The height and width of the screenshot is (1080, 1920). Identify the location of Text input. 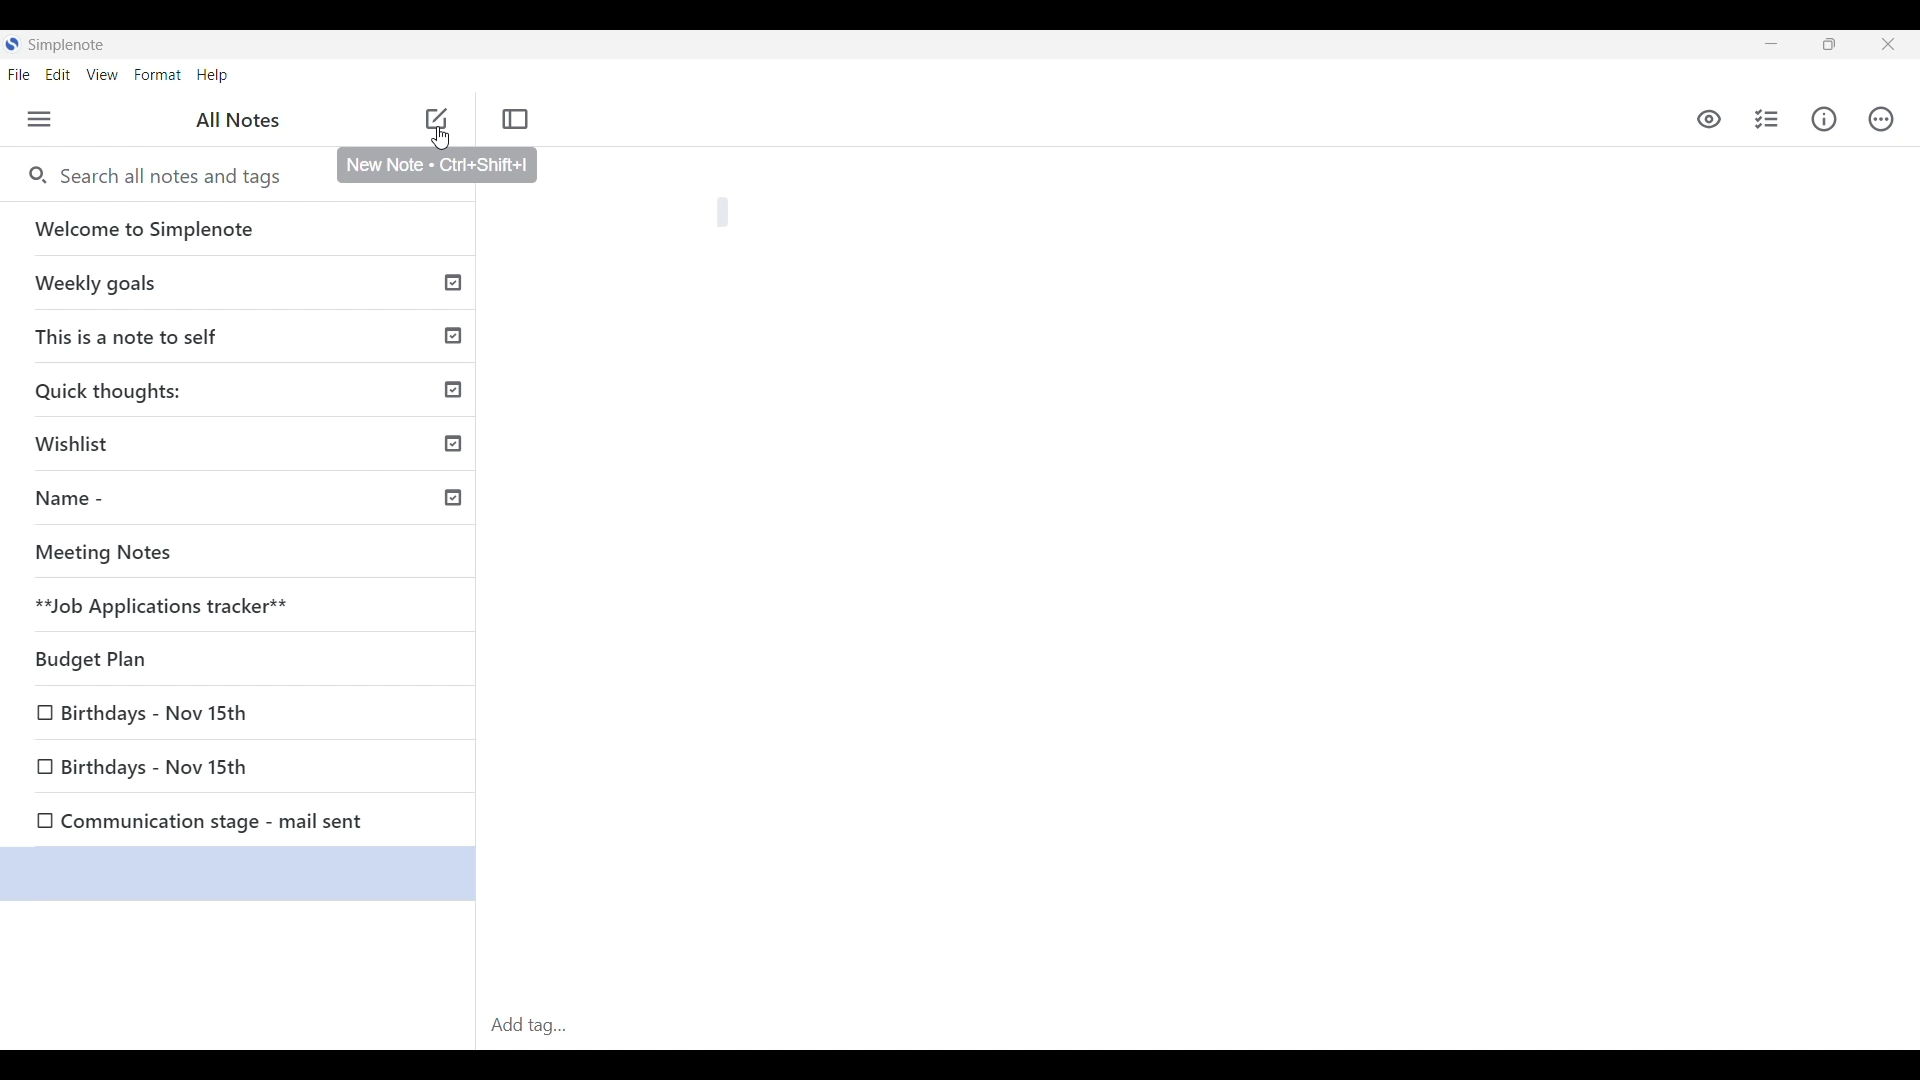
(1231, 575).